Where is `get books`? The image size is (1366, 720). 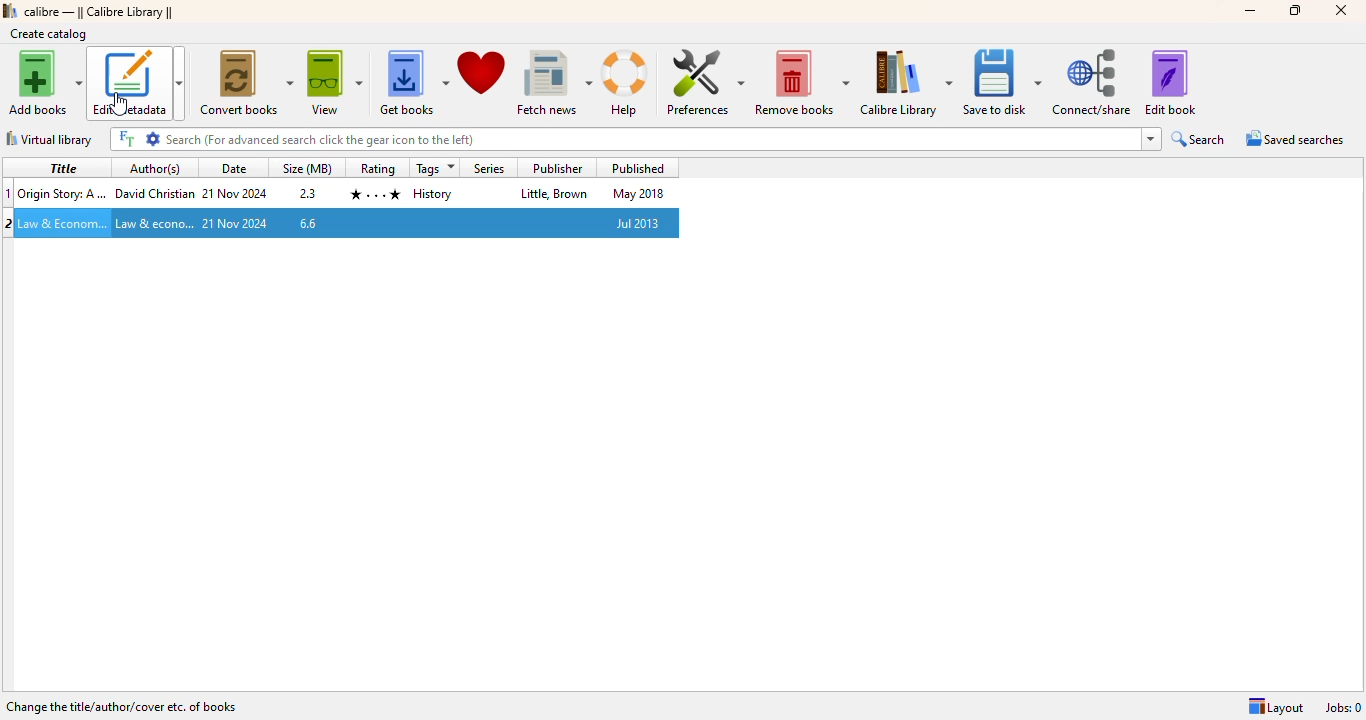
get books is located at coordinates (413, 83).